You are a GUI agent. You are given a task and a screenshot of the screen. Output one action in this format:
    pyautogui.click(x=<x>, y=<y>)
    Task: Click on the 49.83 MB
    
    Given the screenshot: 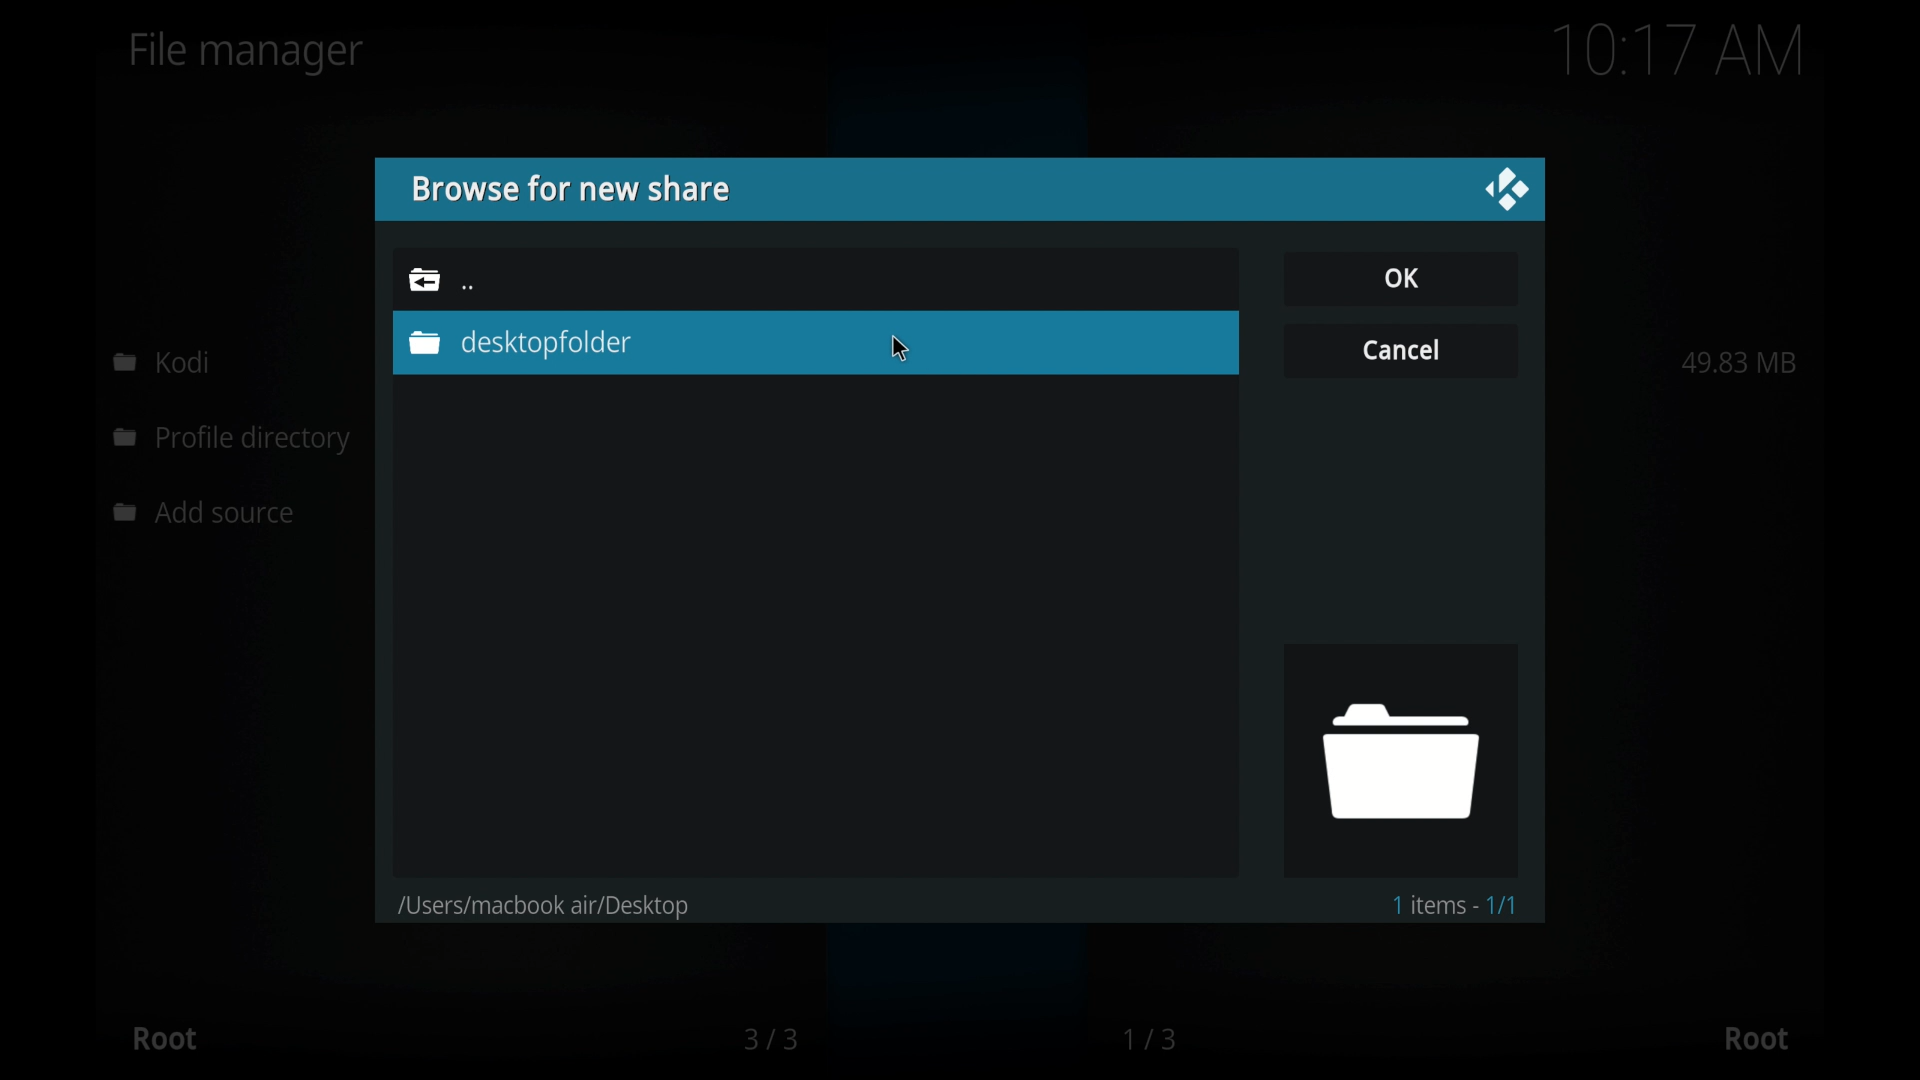 What is the action you would take?
    pyautogui.click(x=1739, y=362)
    